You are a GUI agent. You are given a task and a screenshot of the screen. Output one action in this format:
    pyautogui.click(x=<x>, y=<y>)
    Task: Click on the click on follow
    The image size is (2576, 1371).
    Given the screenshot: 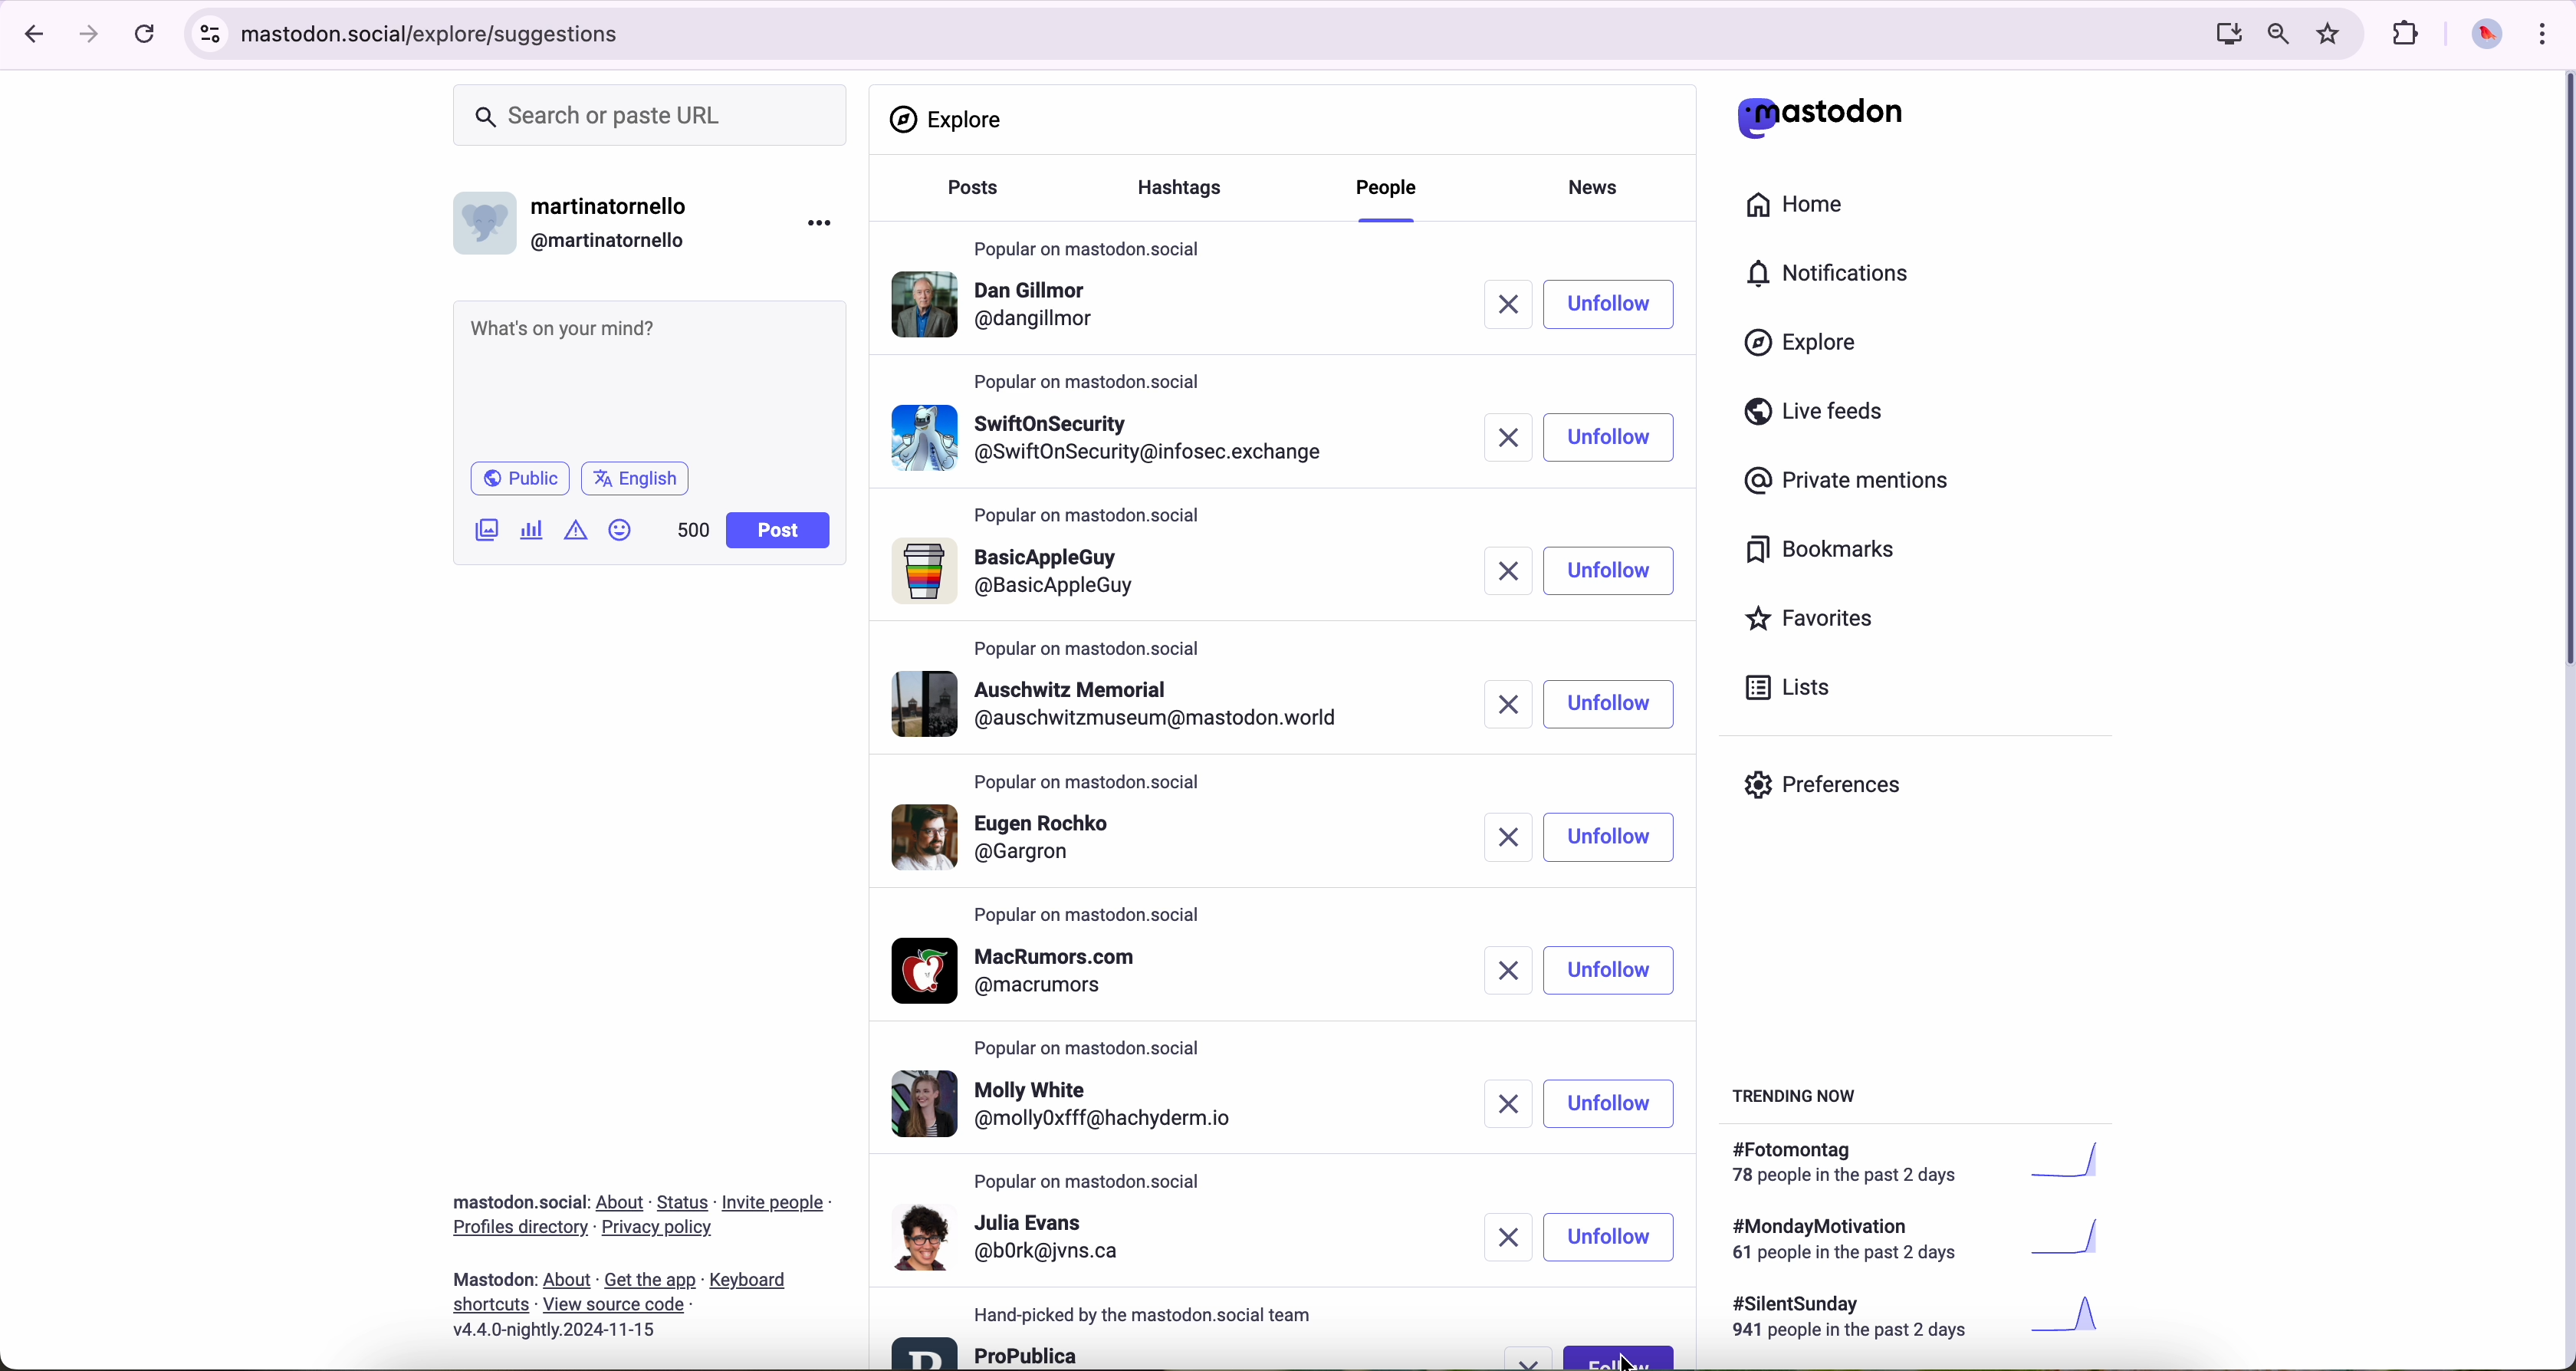 What is the action you would take?
    pyautogui.click(x=1621, y=1356)
    